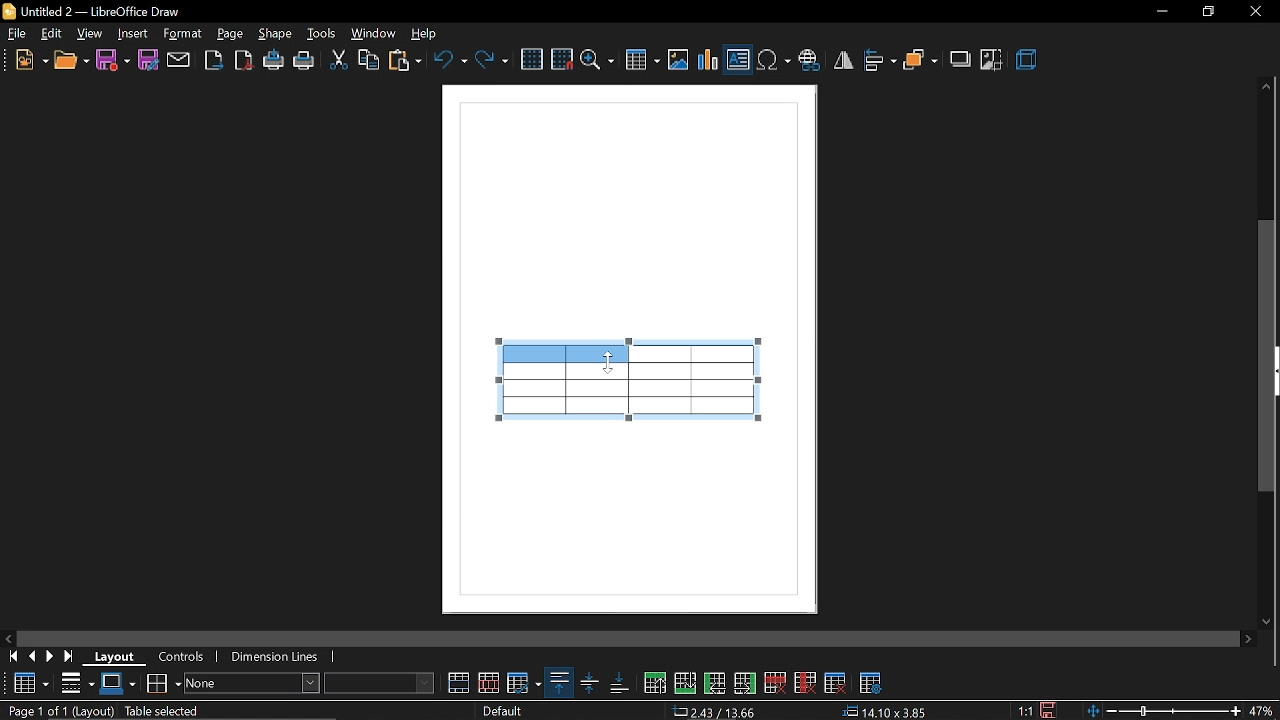 The image size is (1280, 720). Describe the element at coordinates (450, 61) in the screenshot. I see `undo` at that location.